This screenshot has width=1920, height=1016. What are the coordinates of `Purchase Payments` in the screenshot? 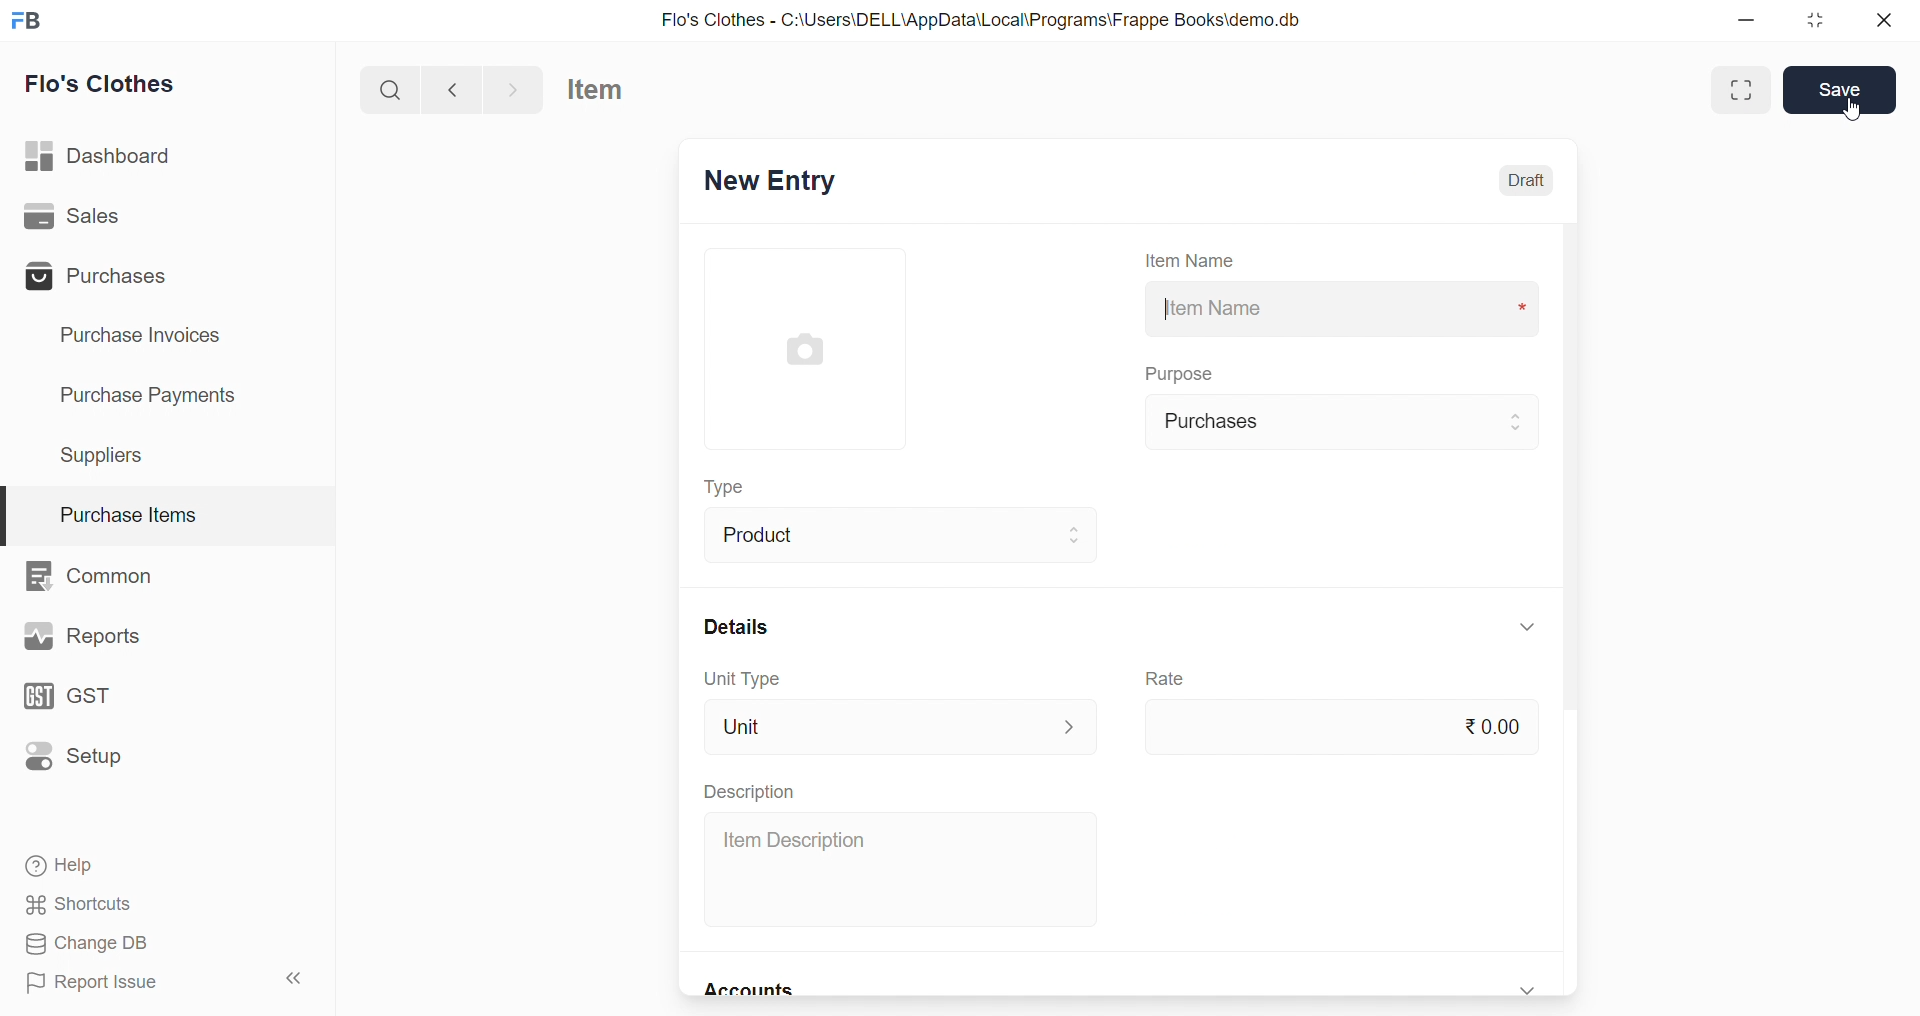 It's located at (155, 396).